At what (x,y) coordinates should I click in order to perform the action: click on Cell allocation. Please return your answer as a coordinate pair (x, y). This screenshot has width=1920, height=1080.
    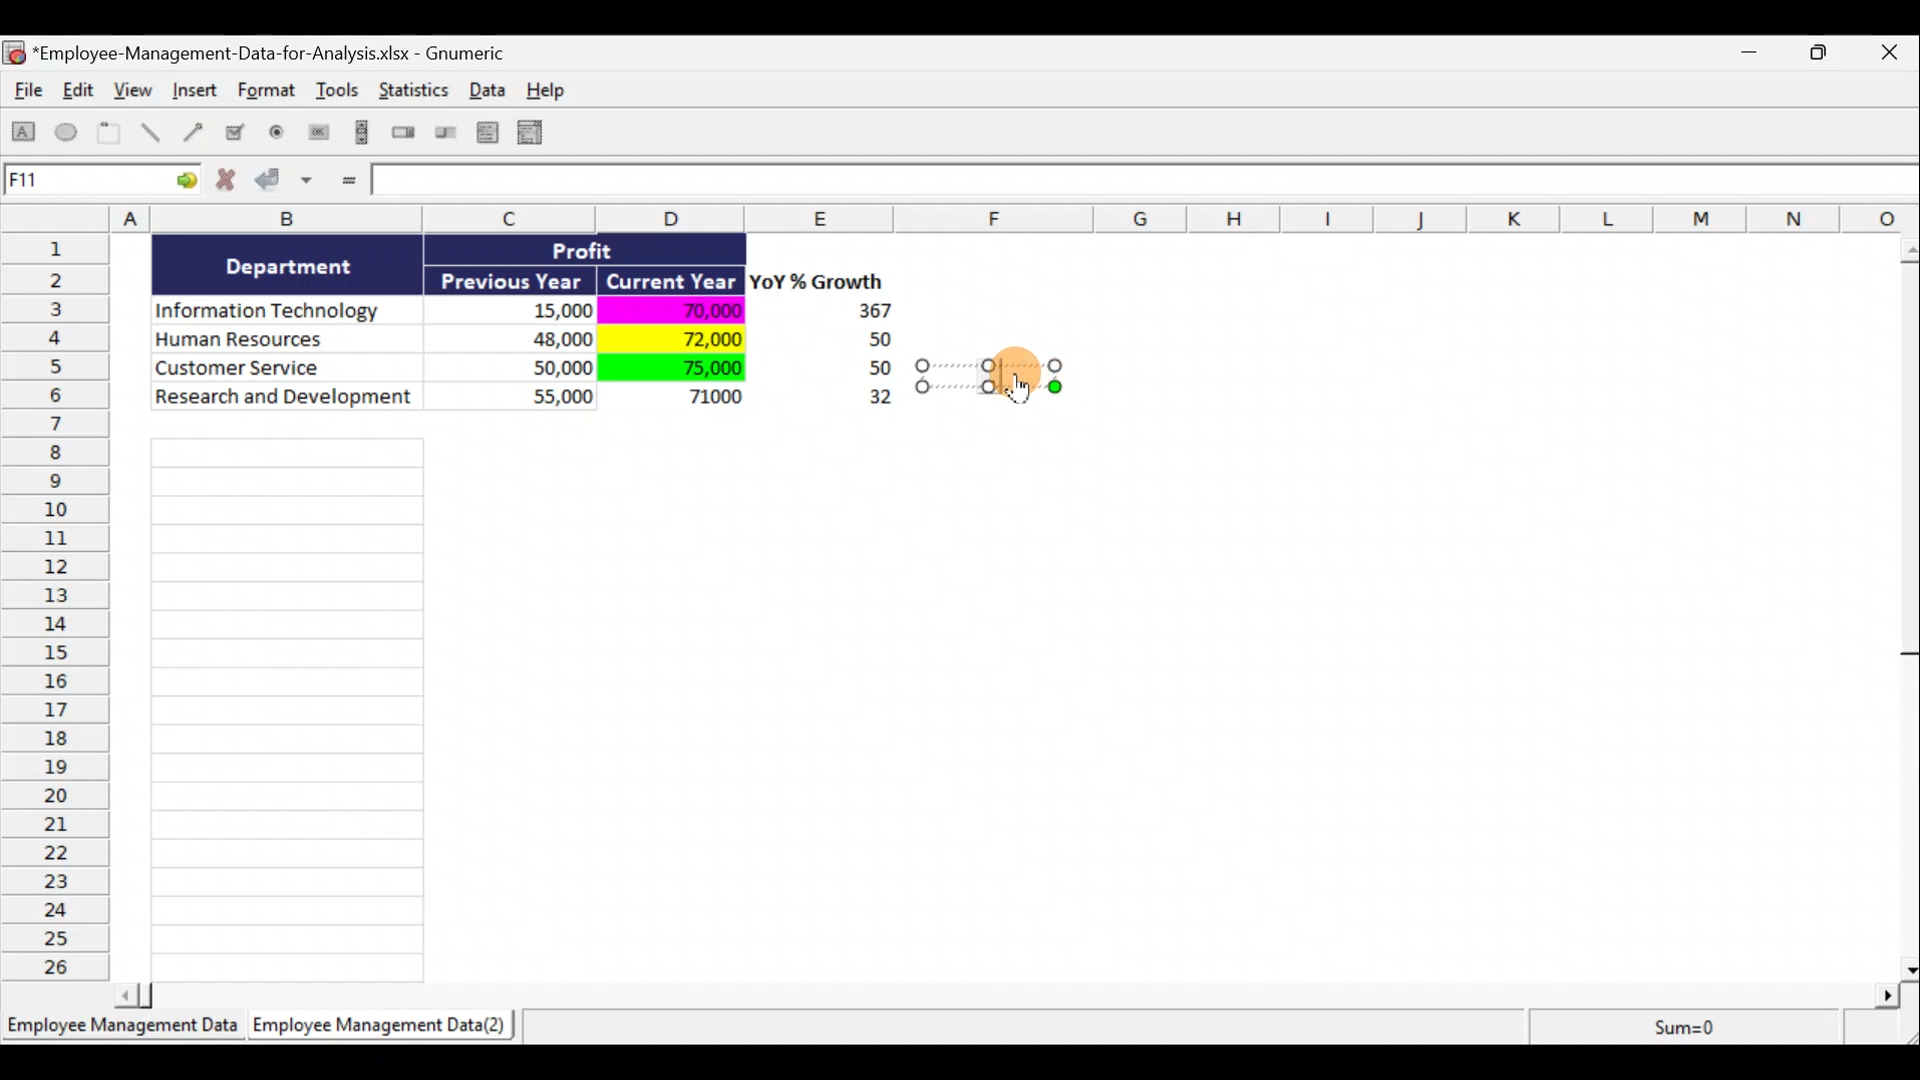
    Looking at the image, I should click on (101, 183).